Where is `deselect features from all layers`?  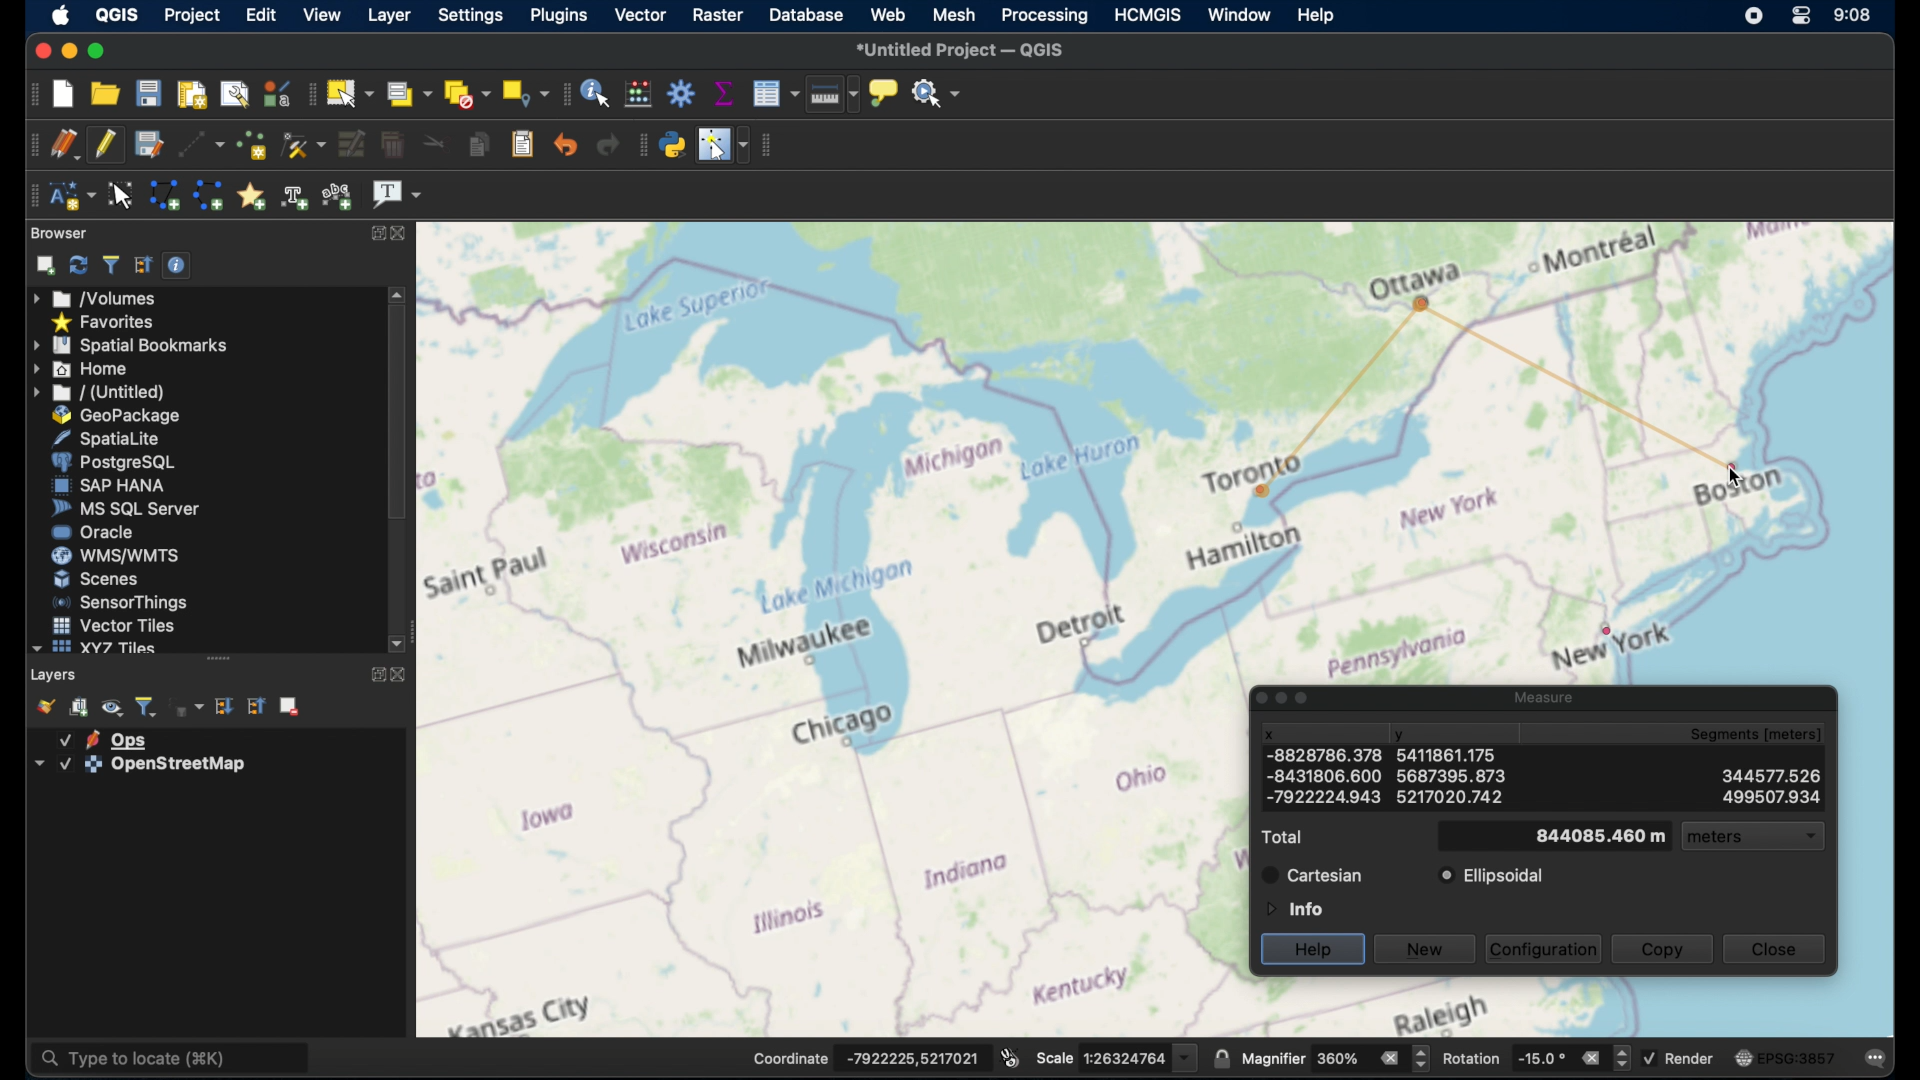 deselect features from all layers is located at coordinates (466, 93).